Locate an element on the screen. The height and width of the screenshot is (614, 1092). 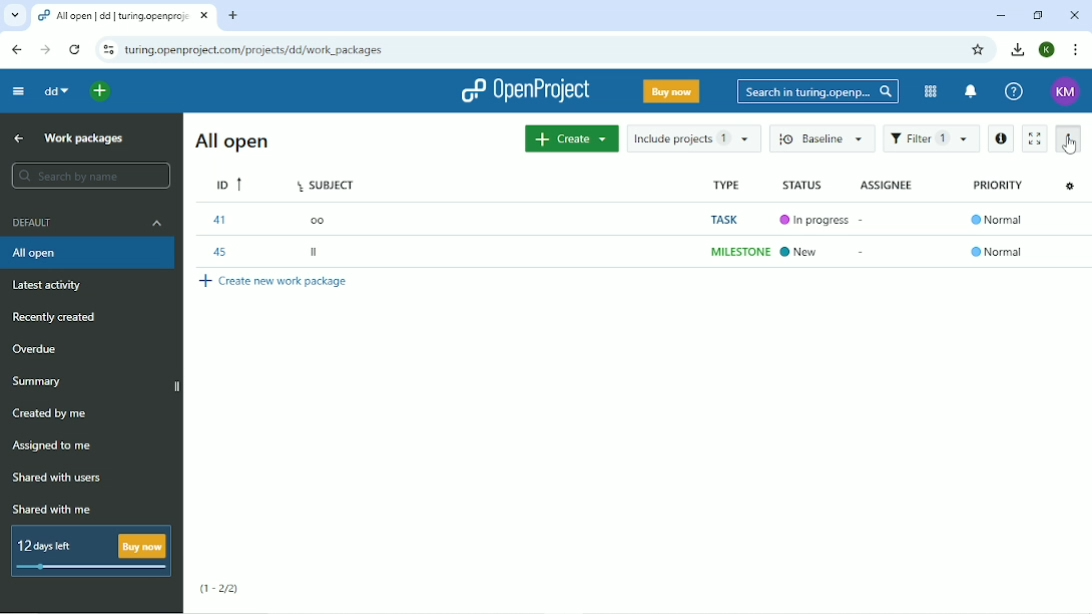
Open quick add menu is located at coordinates (100, 91).